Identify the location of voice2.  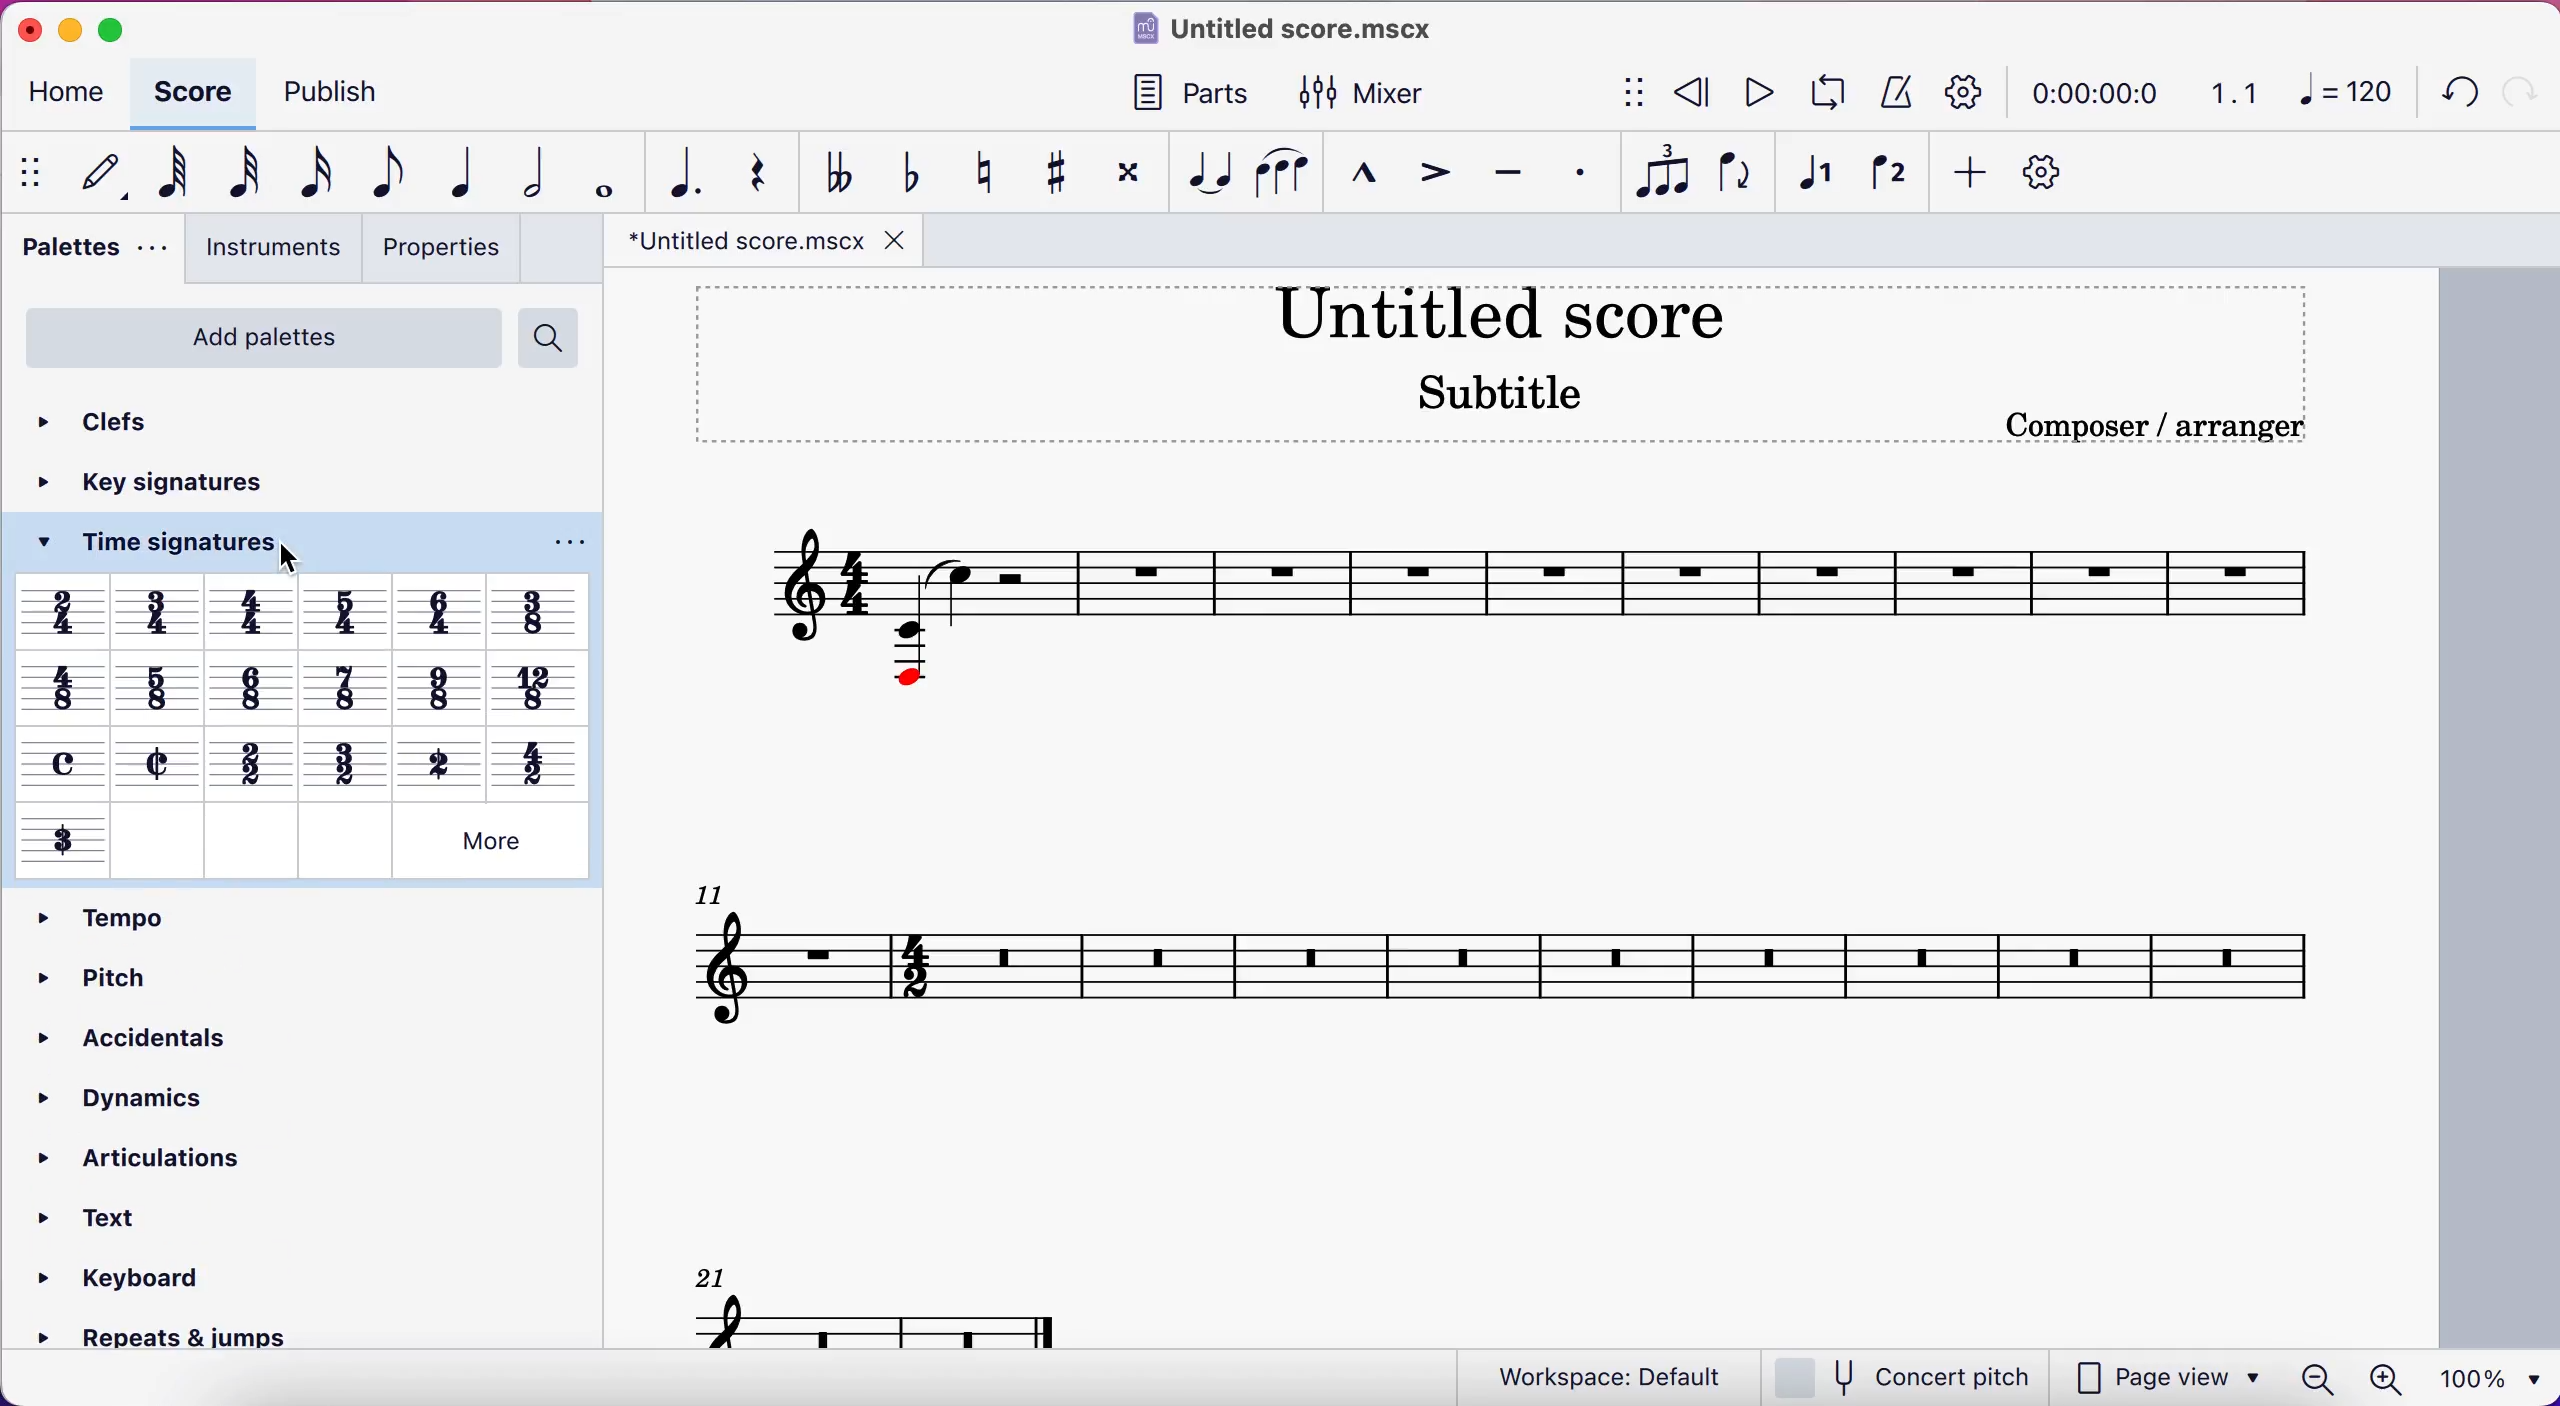
(1890, 173).